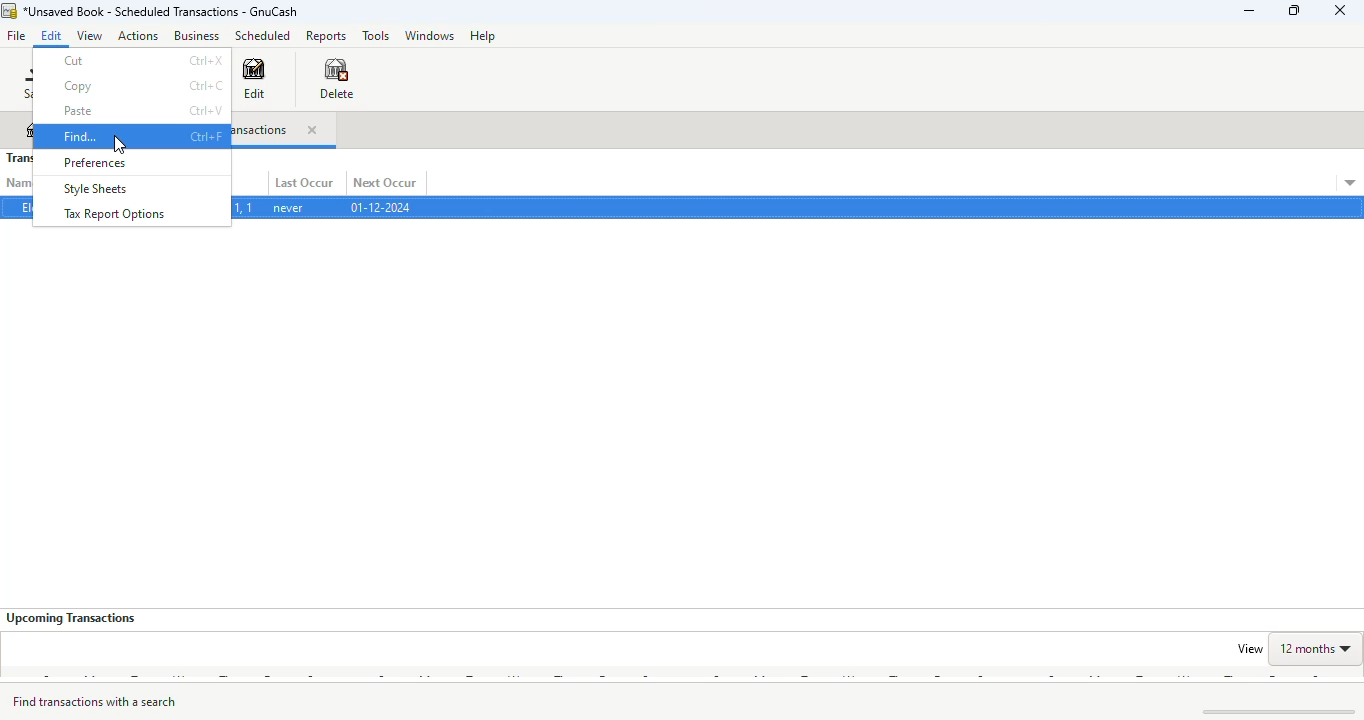  What do you see at coordinates (1249, 10) in the screenshot?
I see `minimize` at bounding box center [1249, 10].